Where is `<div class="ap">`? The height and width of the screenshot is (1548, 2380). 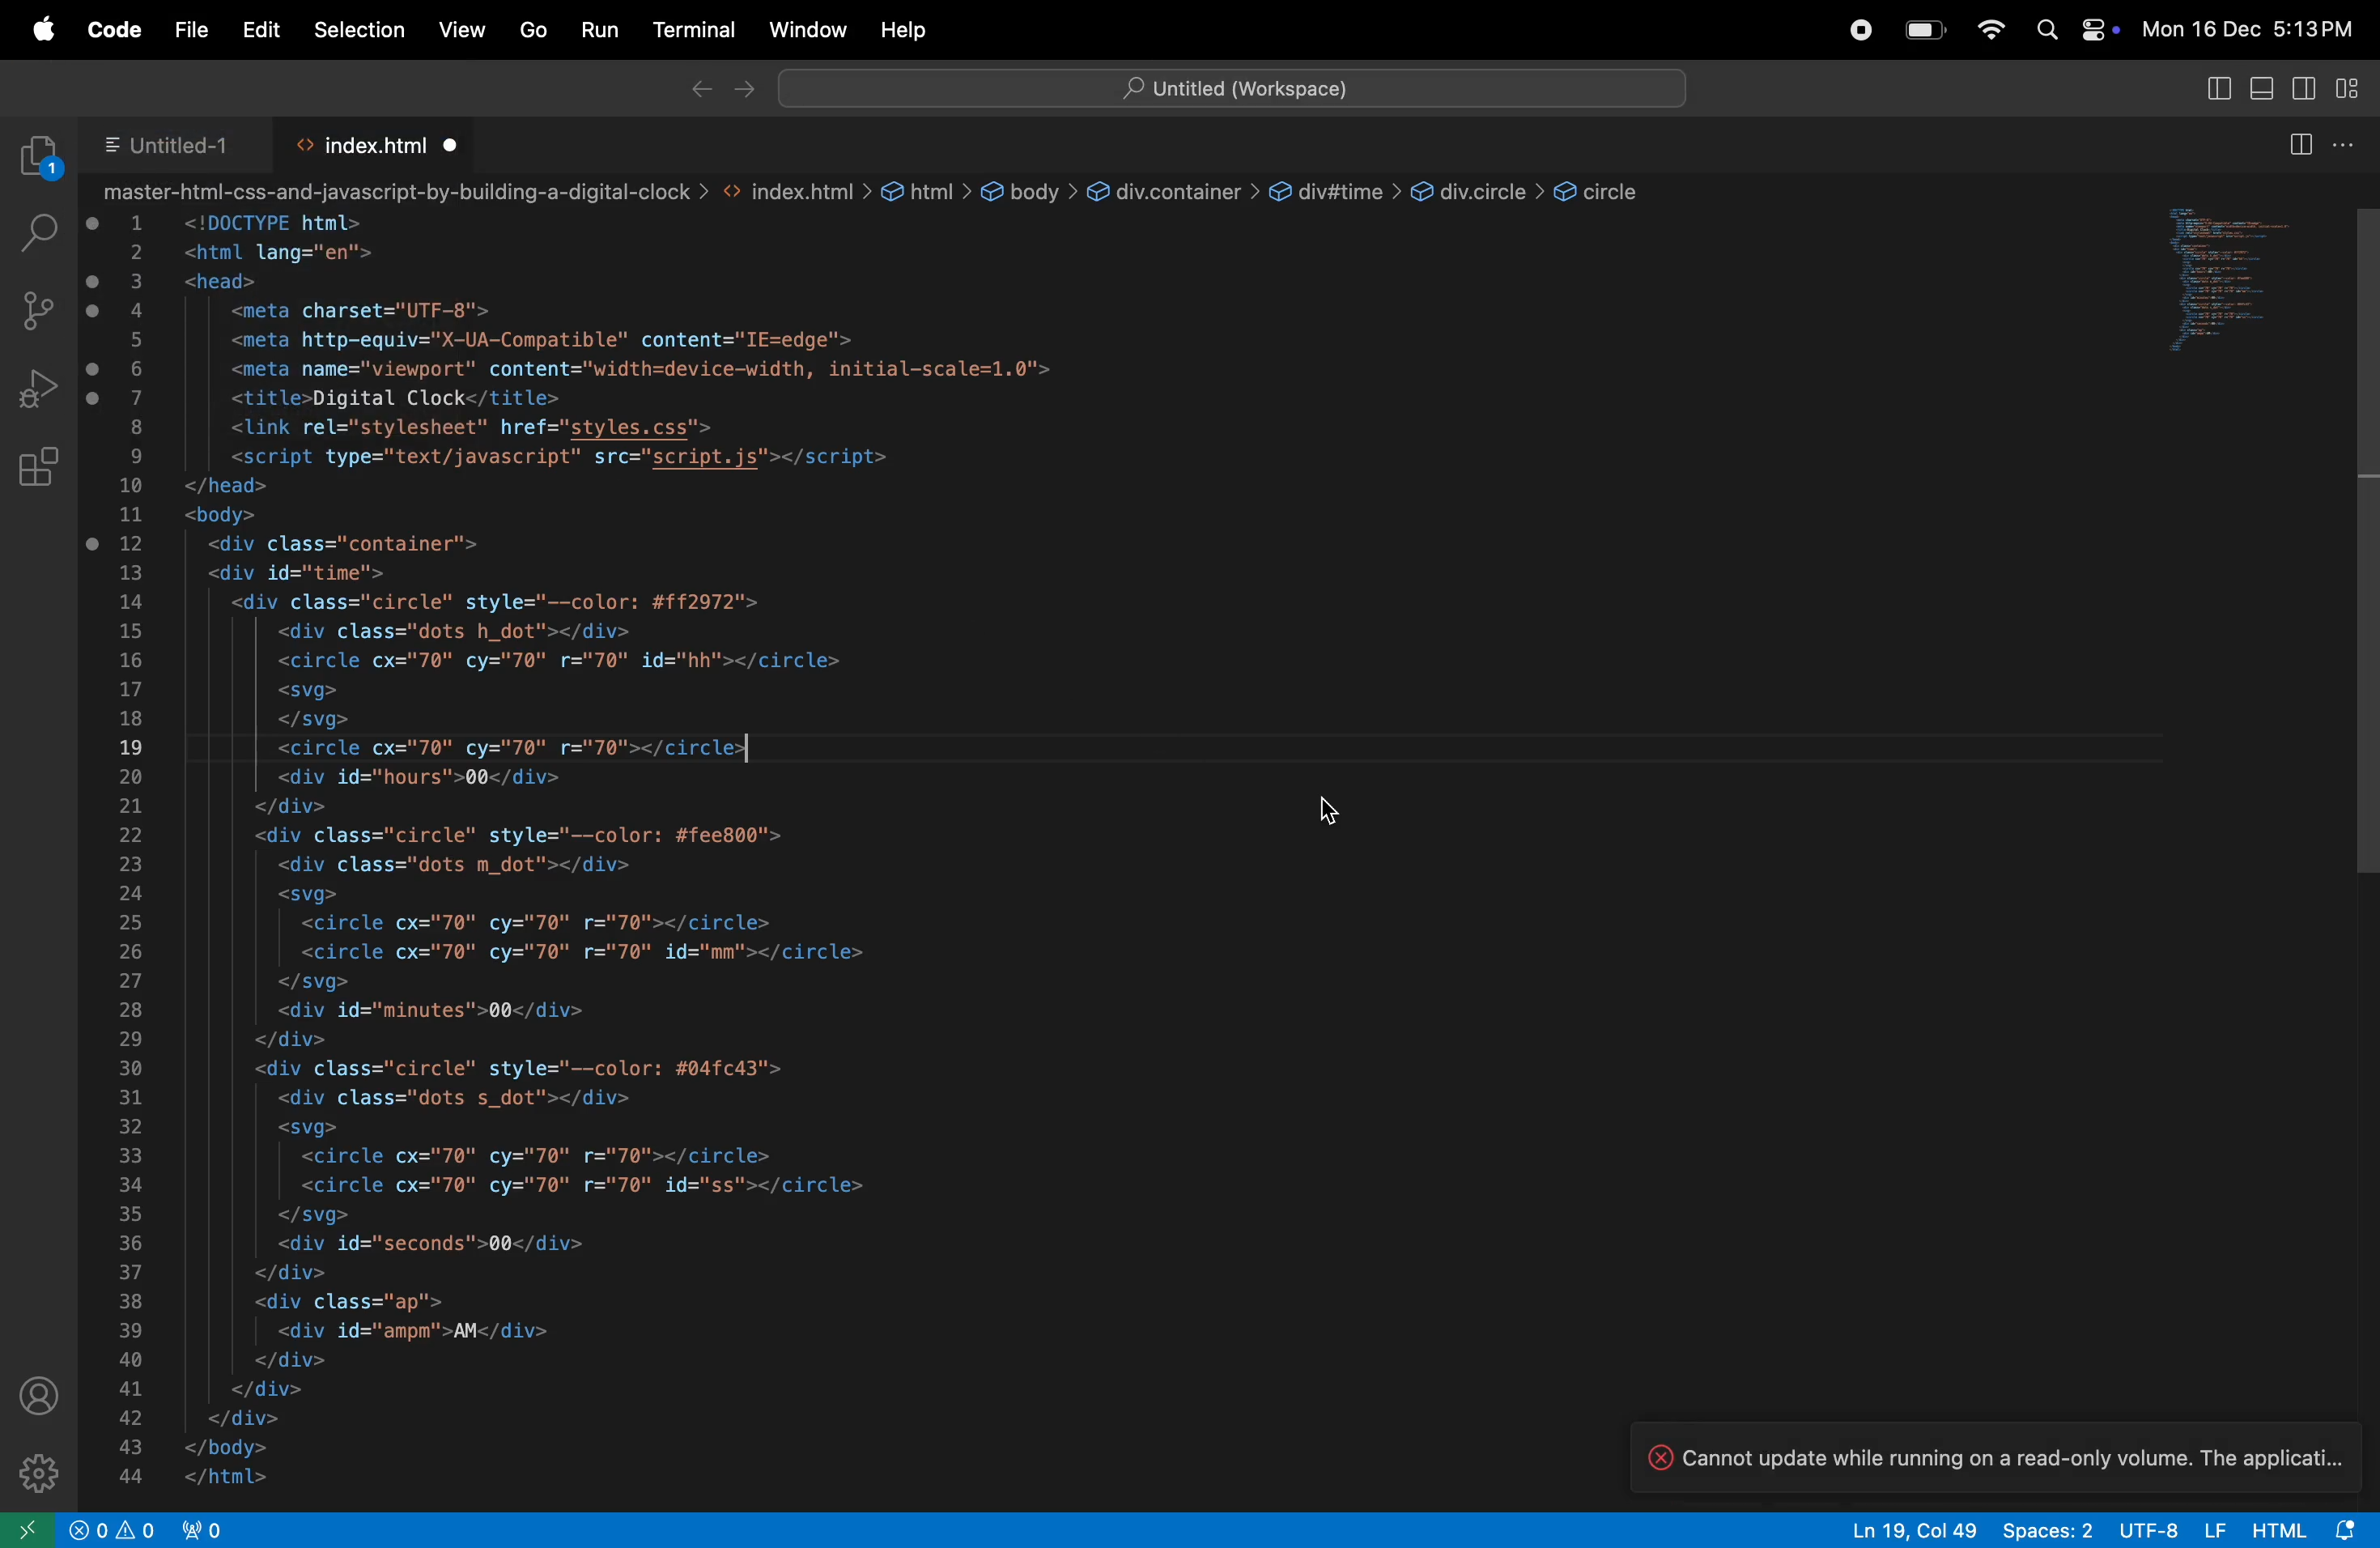 <div class="ap"> is located at coordinates (357, 1301).